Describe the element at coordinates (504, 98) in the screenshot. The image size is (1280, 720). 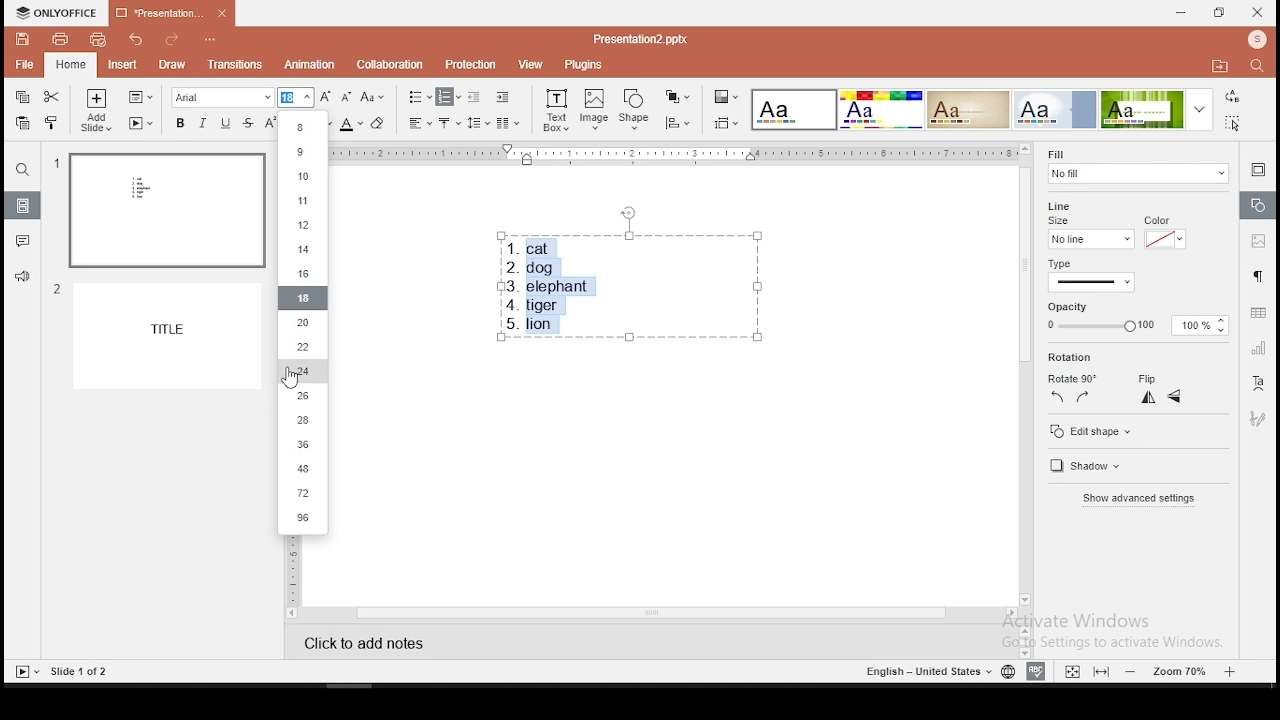
I see `increase indent` at that location.